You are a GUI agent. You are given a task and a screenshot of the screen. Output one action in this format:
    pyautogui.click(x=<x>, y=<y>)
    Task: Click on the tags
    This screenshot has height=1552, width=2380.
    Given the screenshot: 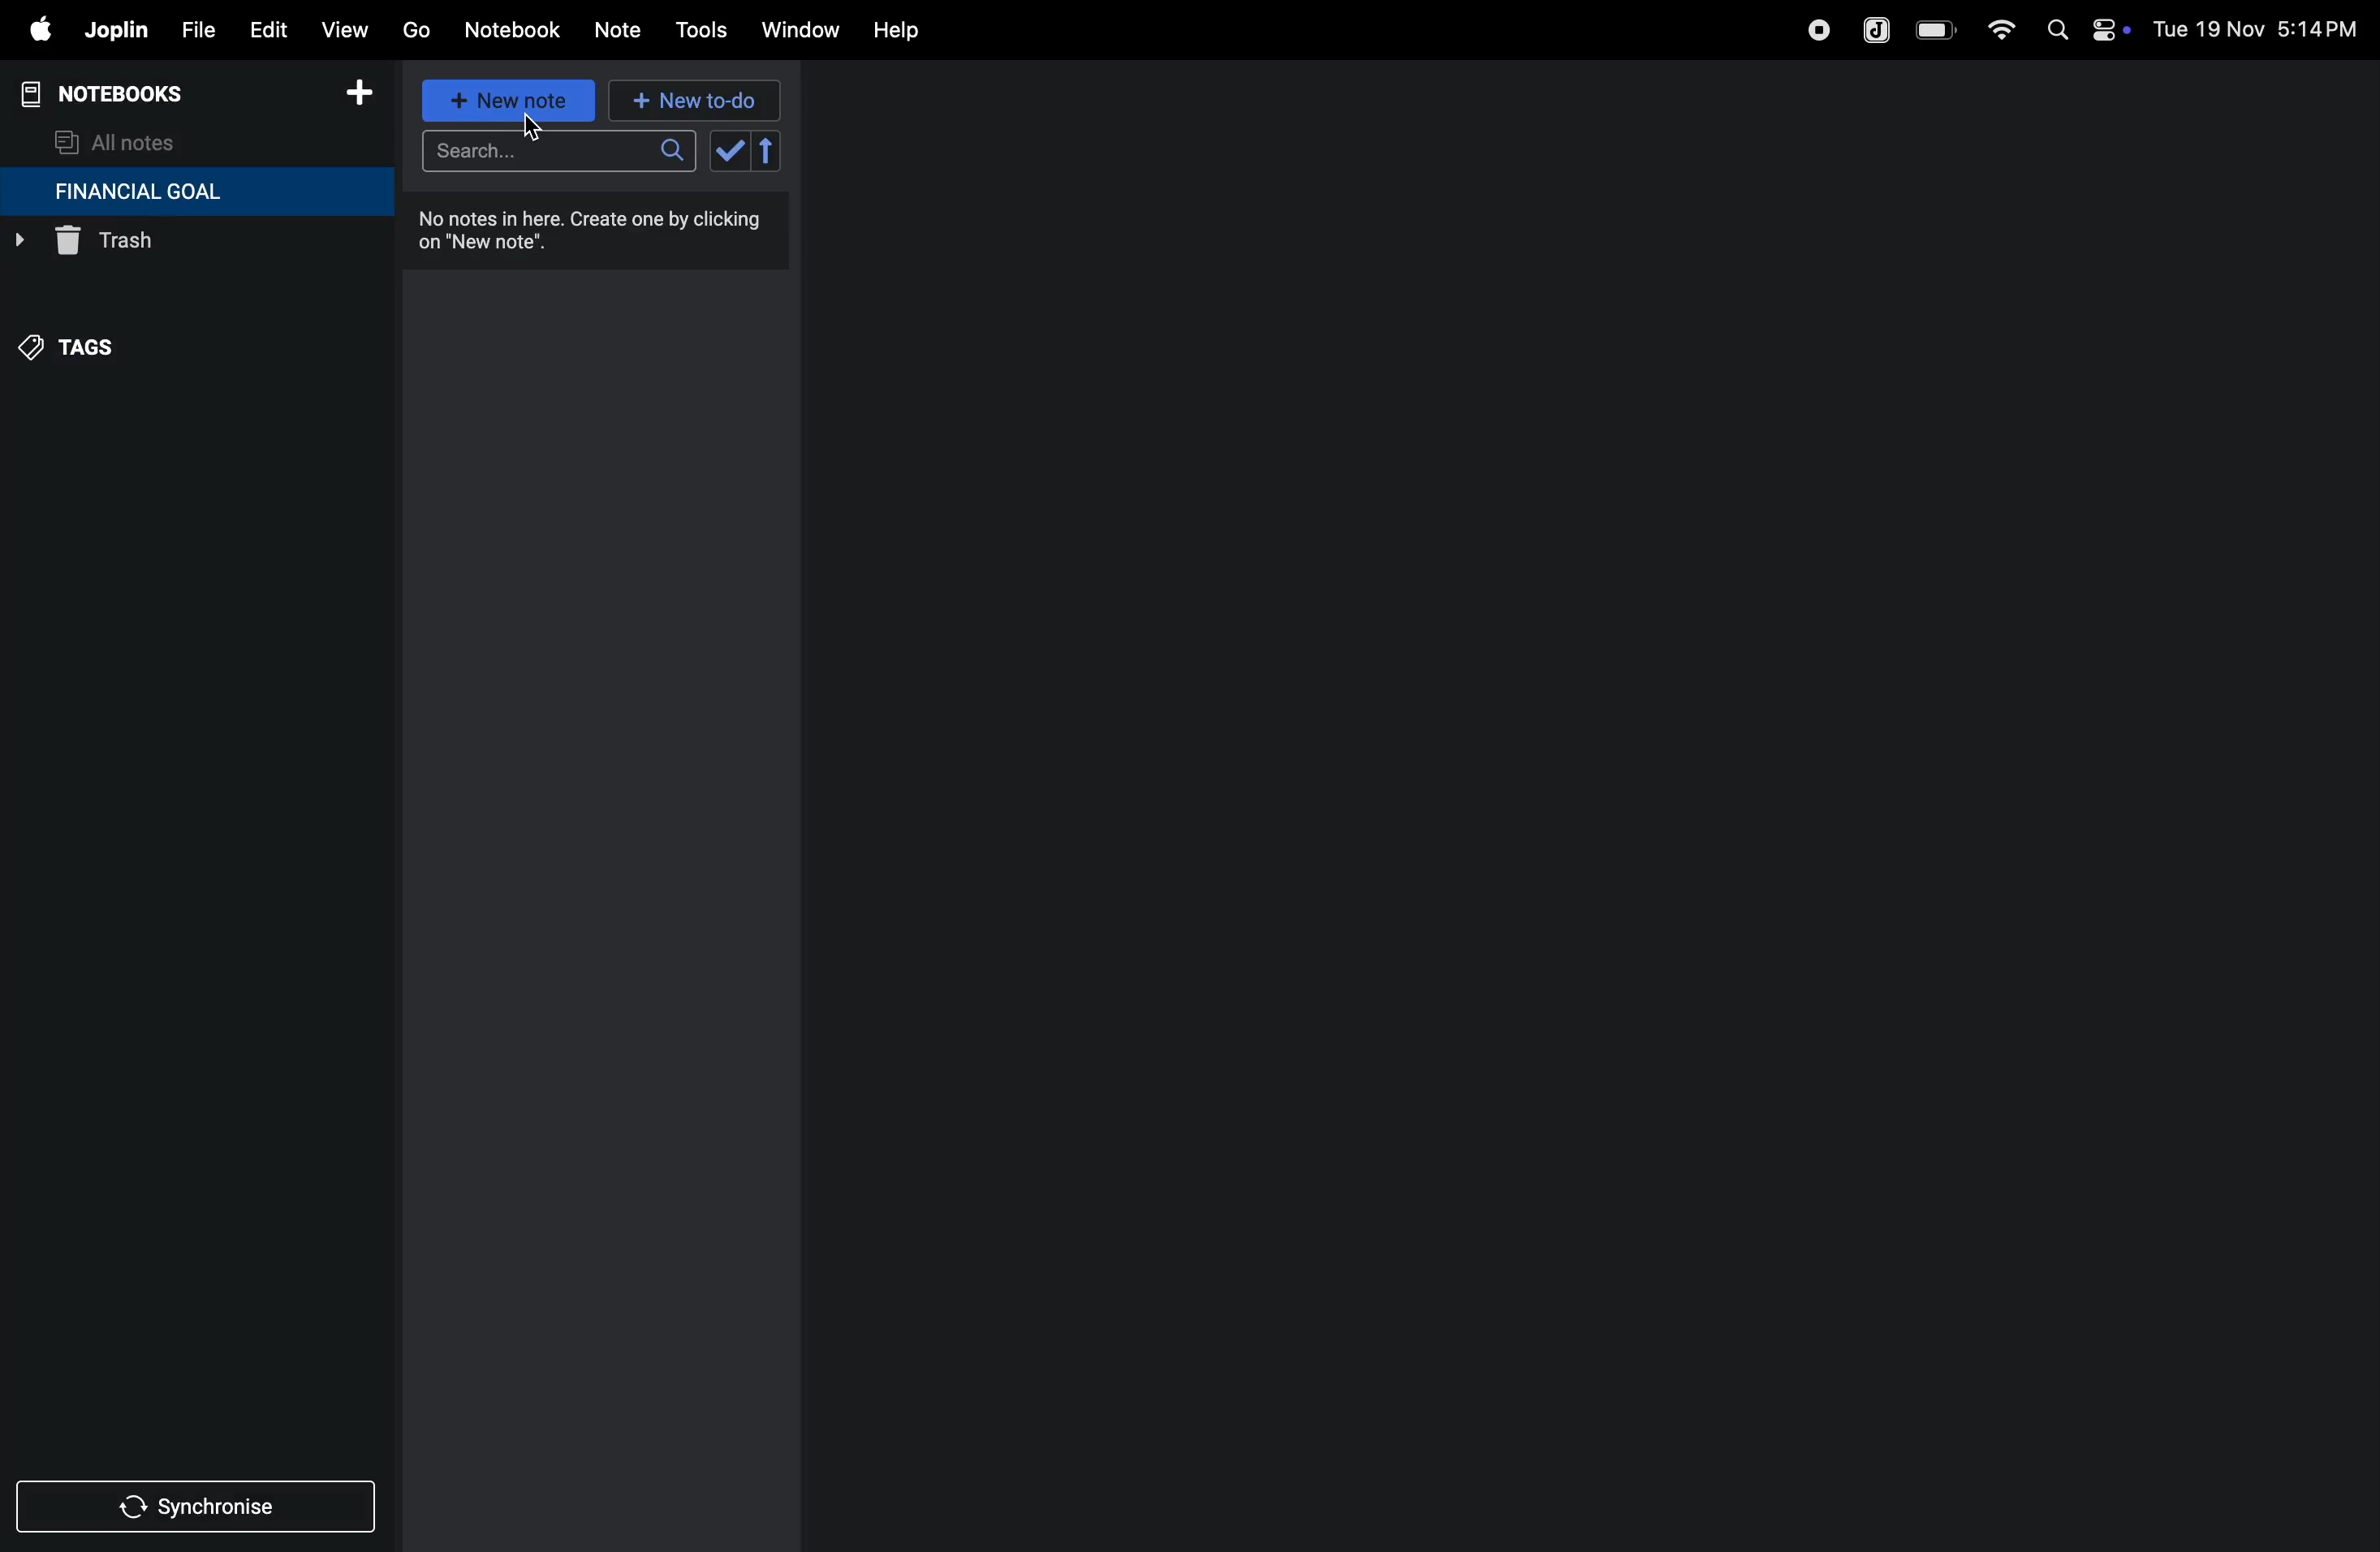 What is the action you would take?
    pyautogui.click(x=81, y=357)
    